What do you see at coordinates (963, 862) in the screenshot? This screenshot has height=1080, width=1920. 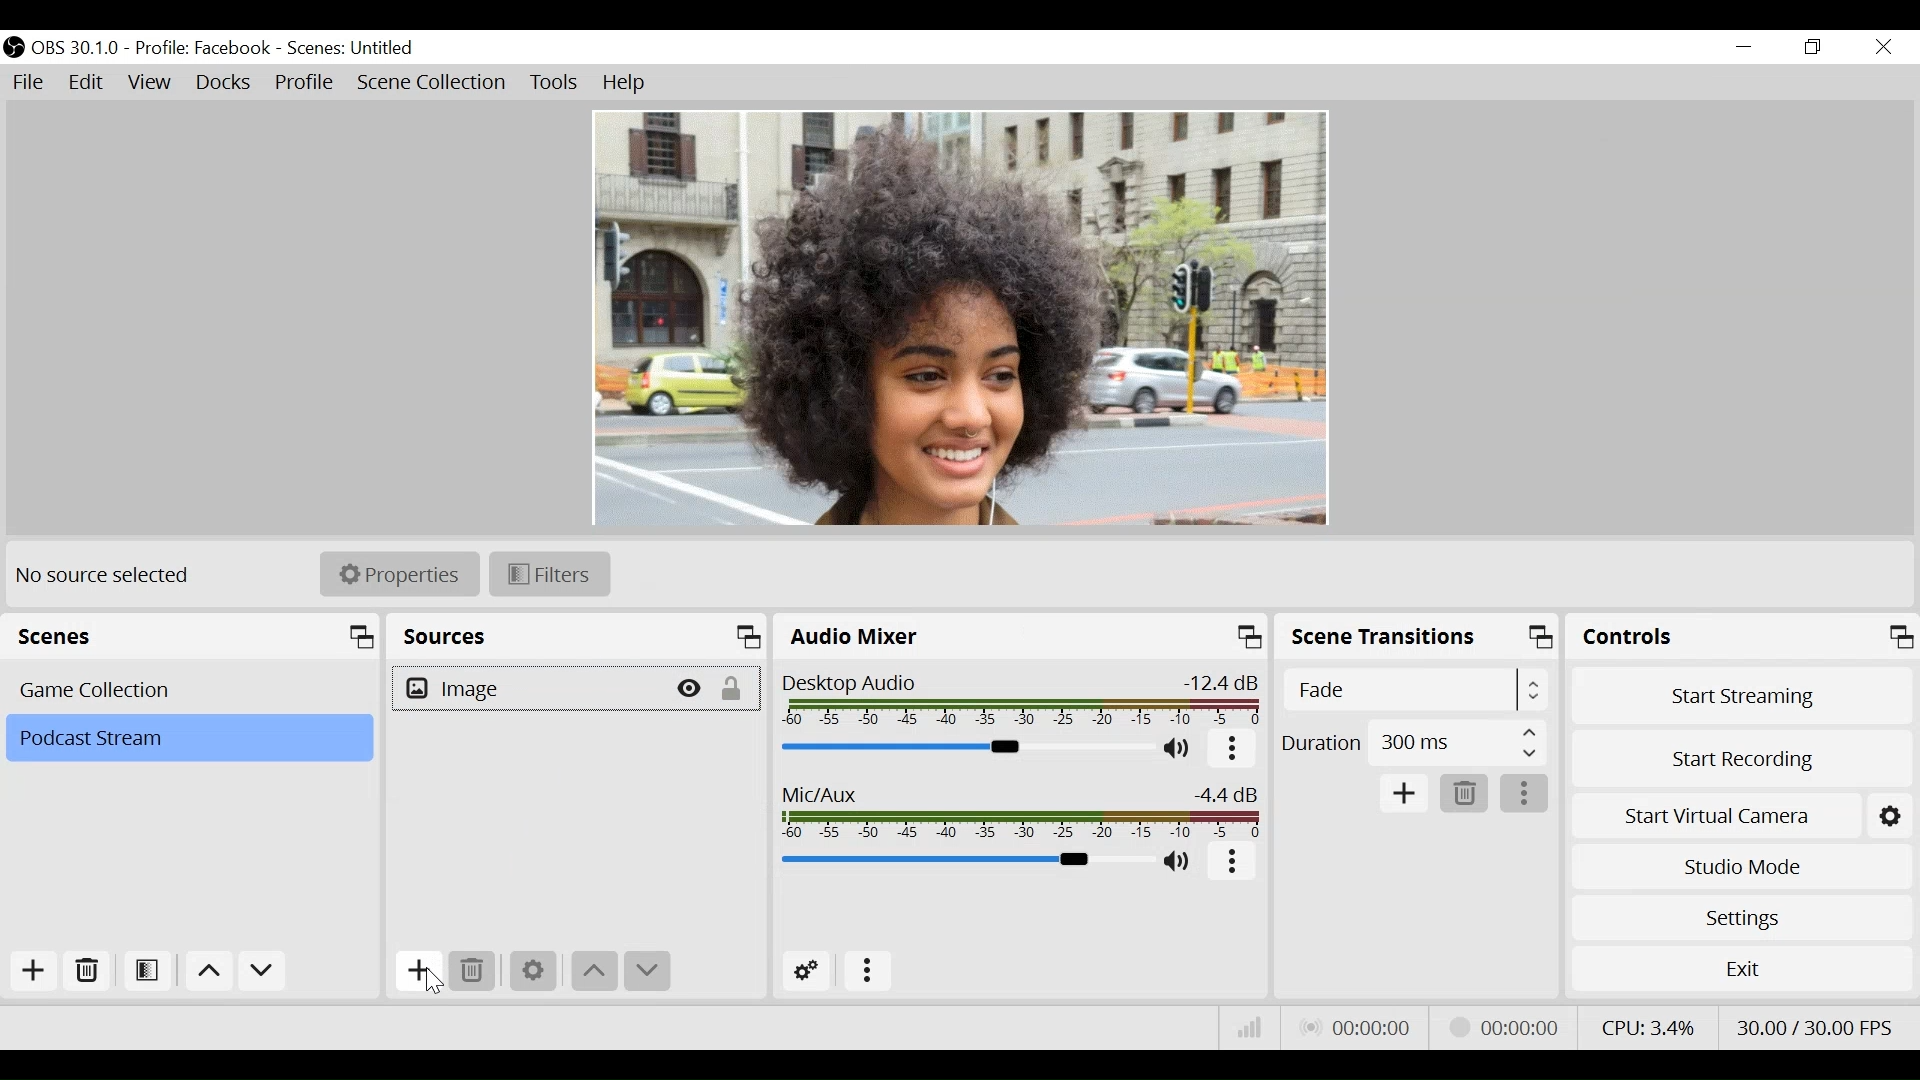 I see `Mic Slider` at bounding box center [963, 862].